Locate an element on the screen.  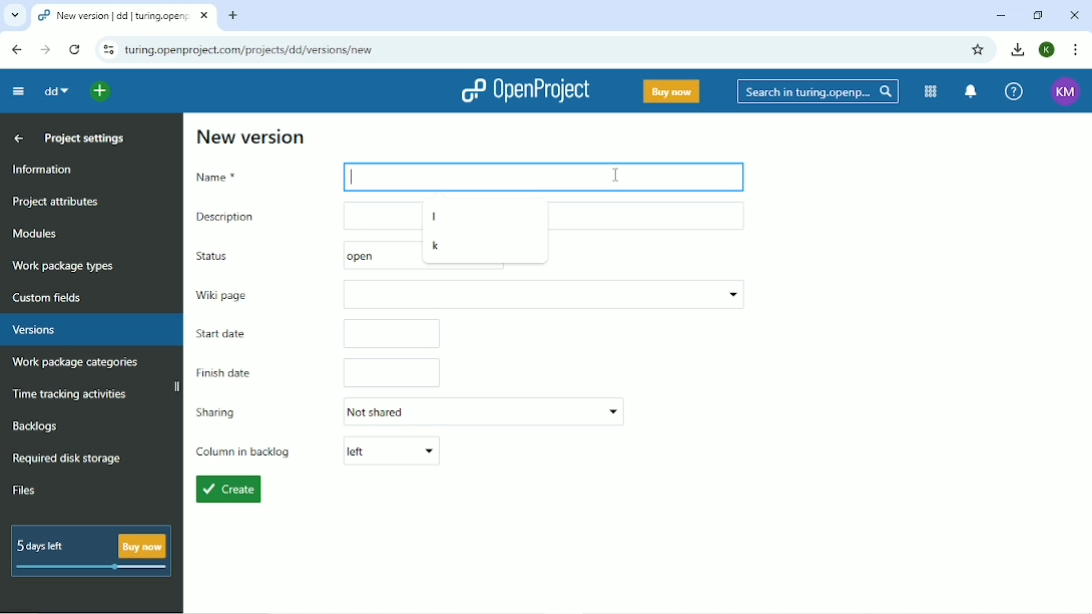
Search tabs is located at coordinates (14, 14).